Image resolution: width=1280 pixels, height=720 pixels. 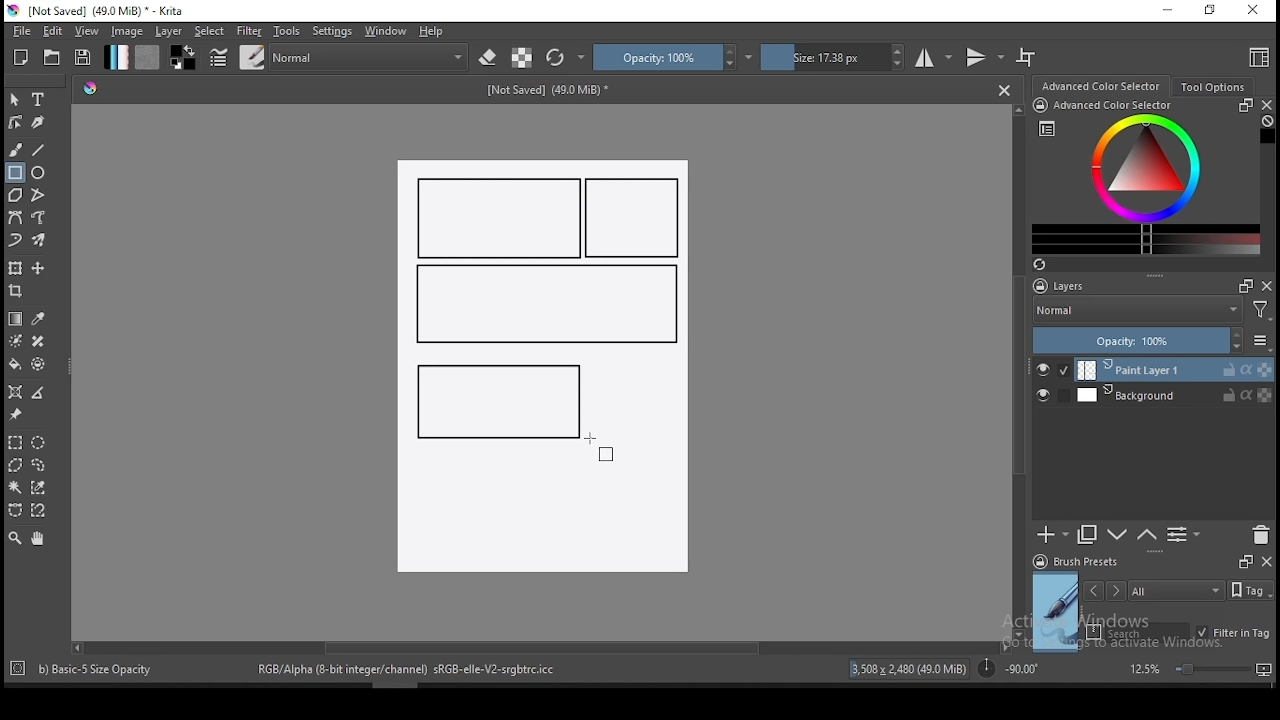 I want to click on duplicate layer, so click(x=1088, y=534).